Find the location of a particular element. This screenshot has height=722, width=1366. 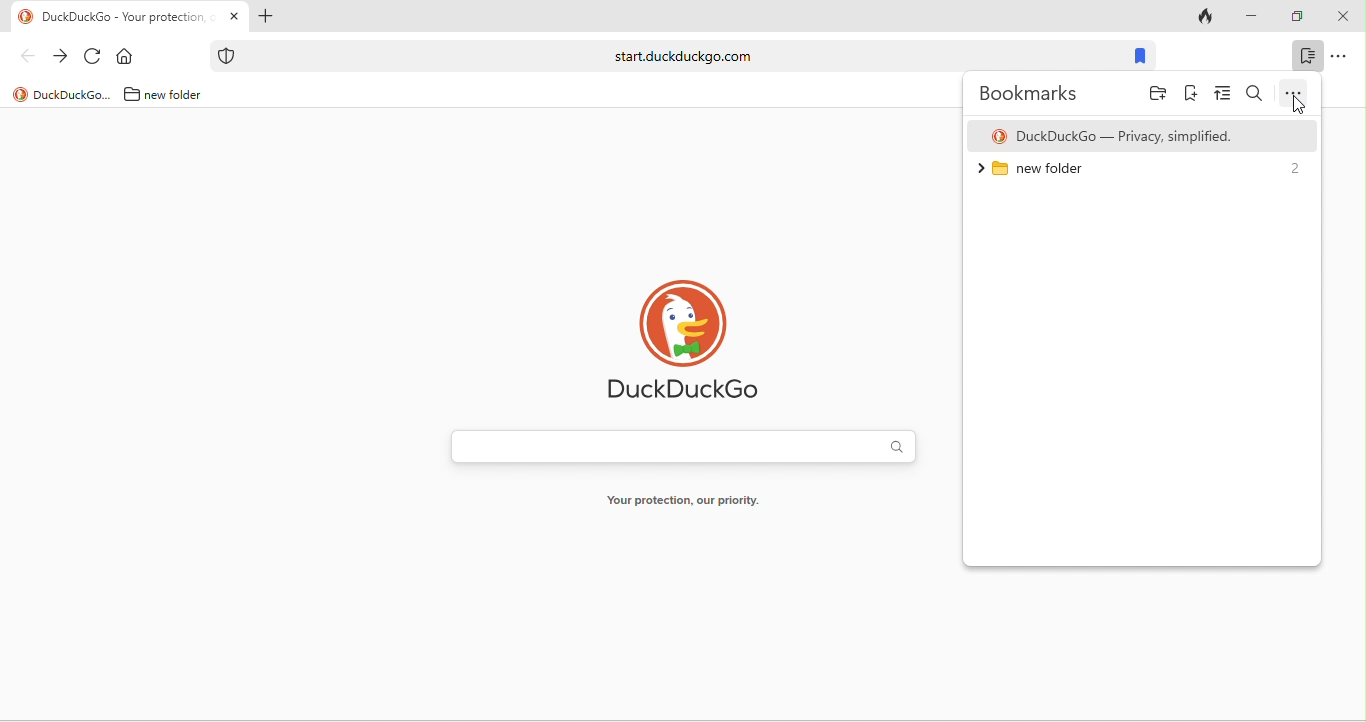

back is located at coordinates (27, 55).